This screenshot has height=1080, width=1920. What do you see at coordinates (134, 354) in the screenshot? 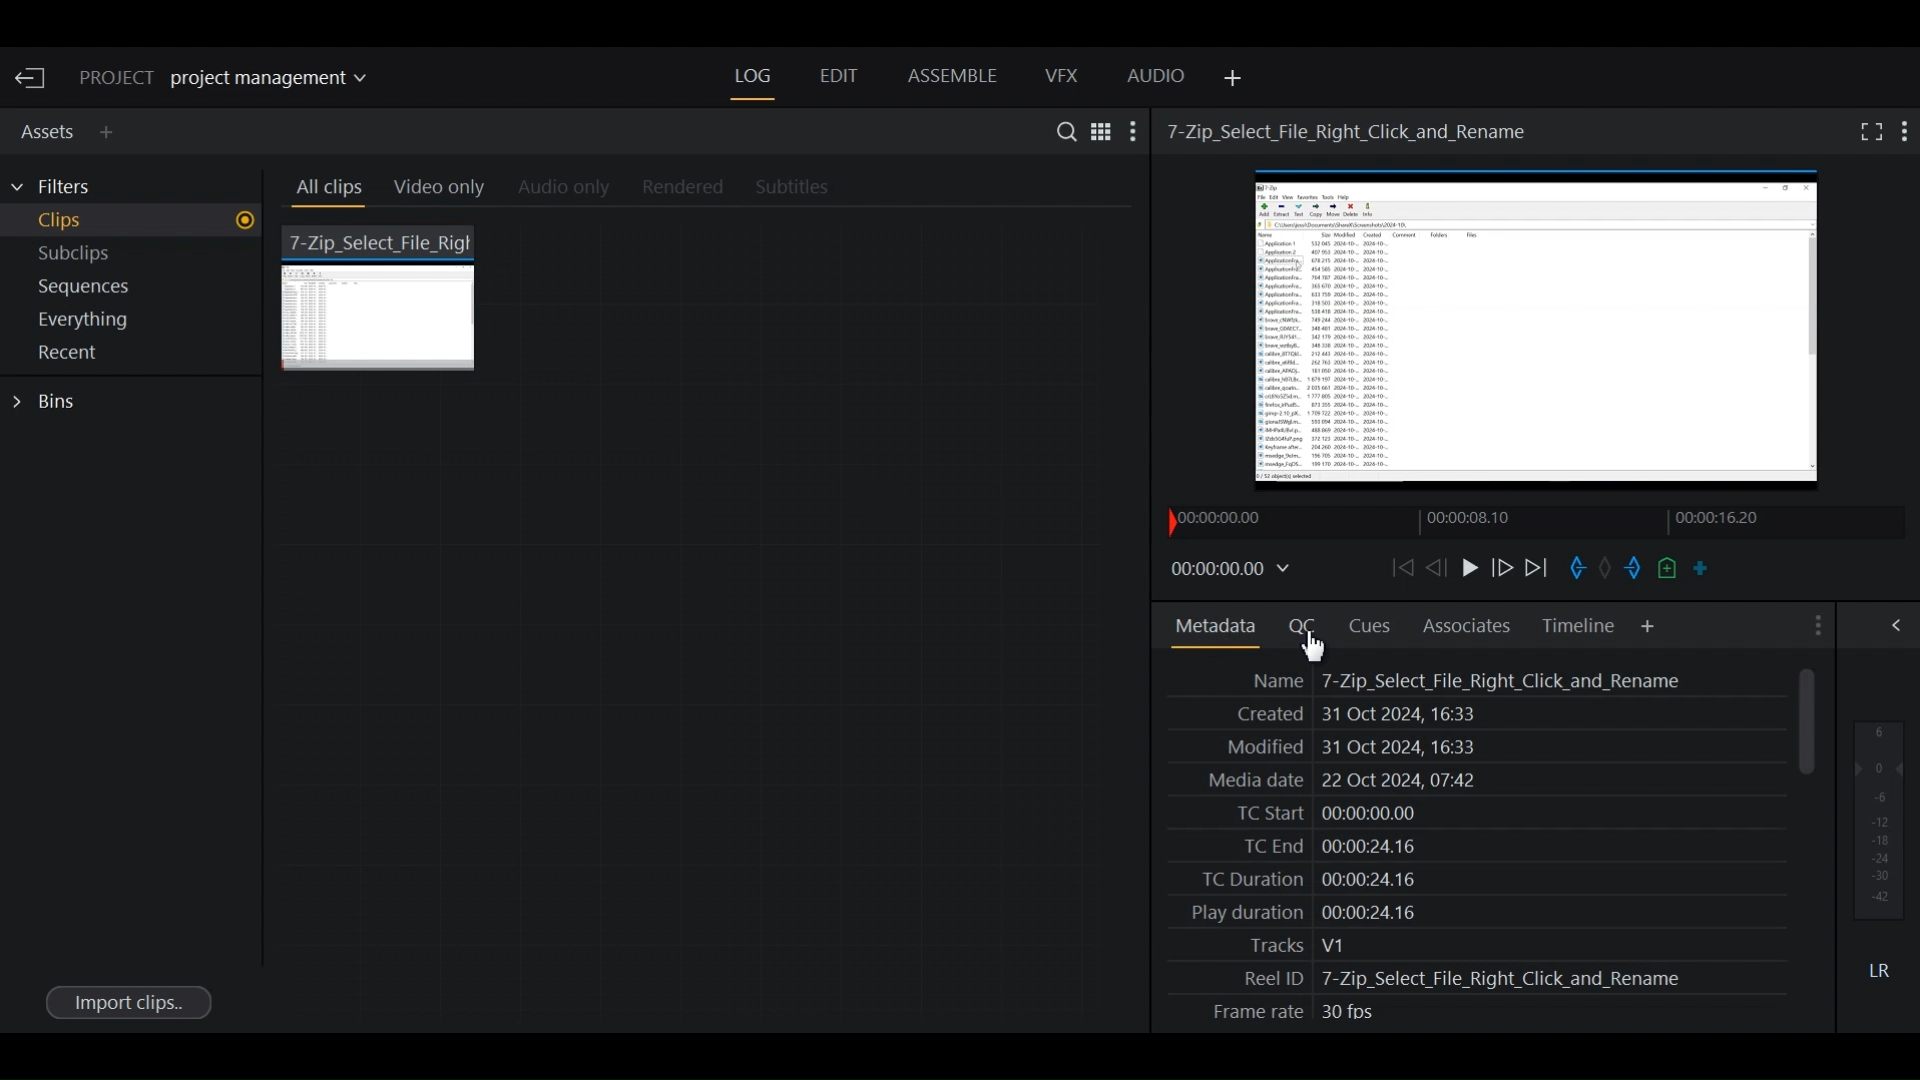
I see `Show Recent in current project` at bounding box center [134, 354].